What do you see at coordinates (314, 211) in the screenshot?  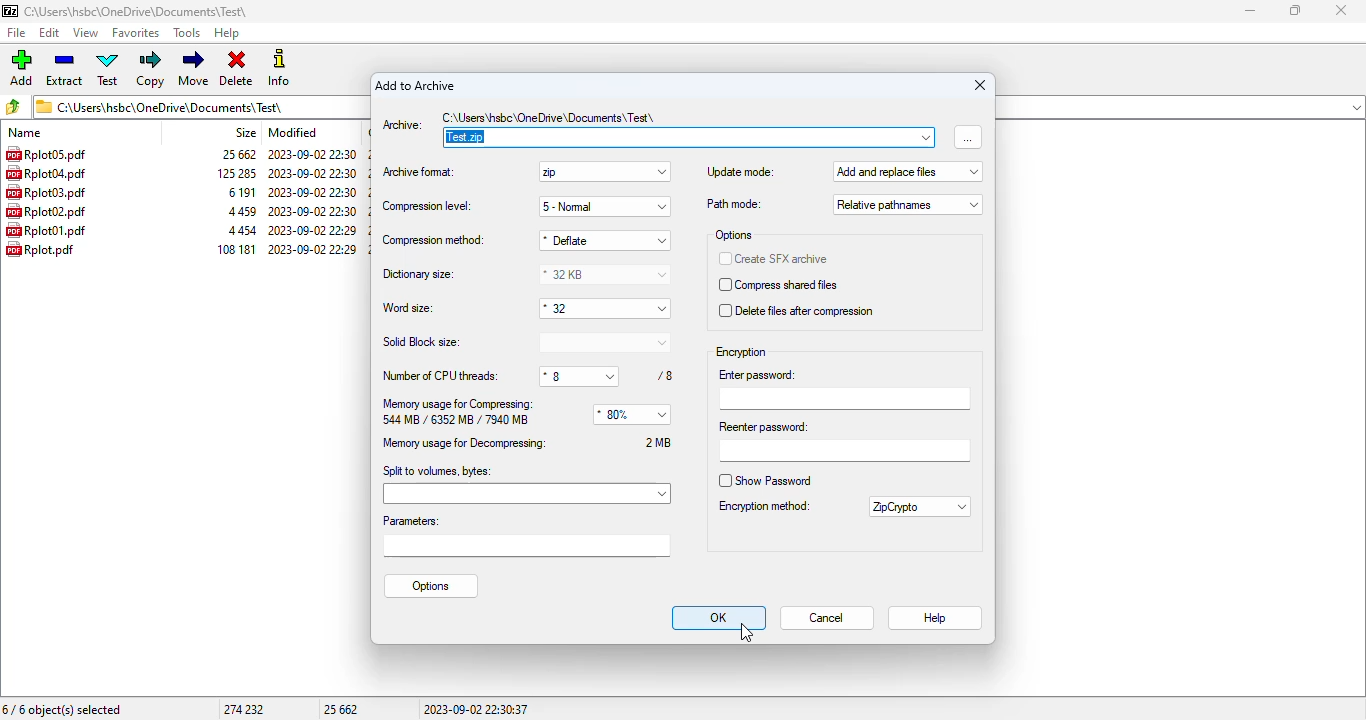 I see `modified date & time` at bounding box center [314, 211].